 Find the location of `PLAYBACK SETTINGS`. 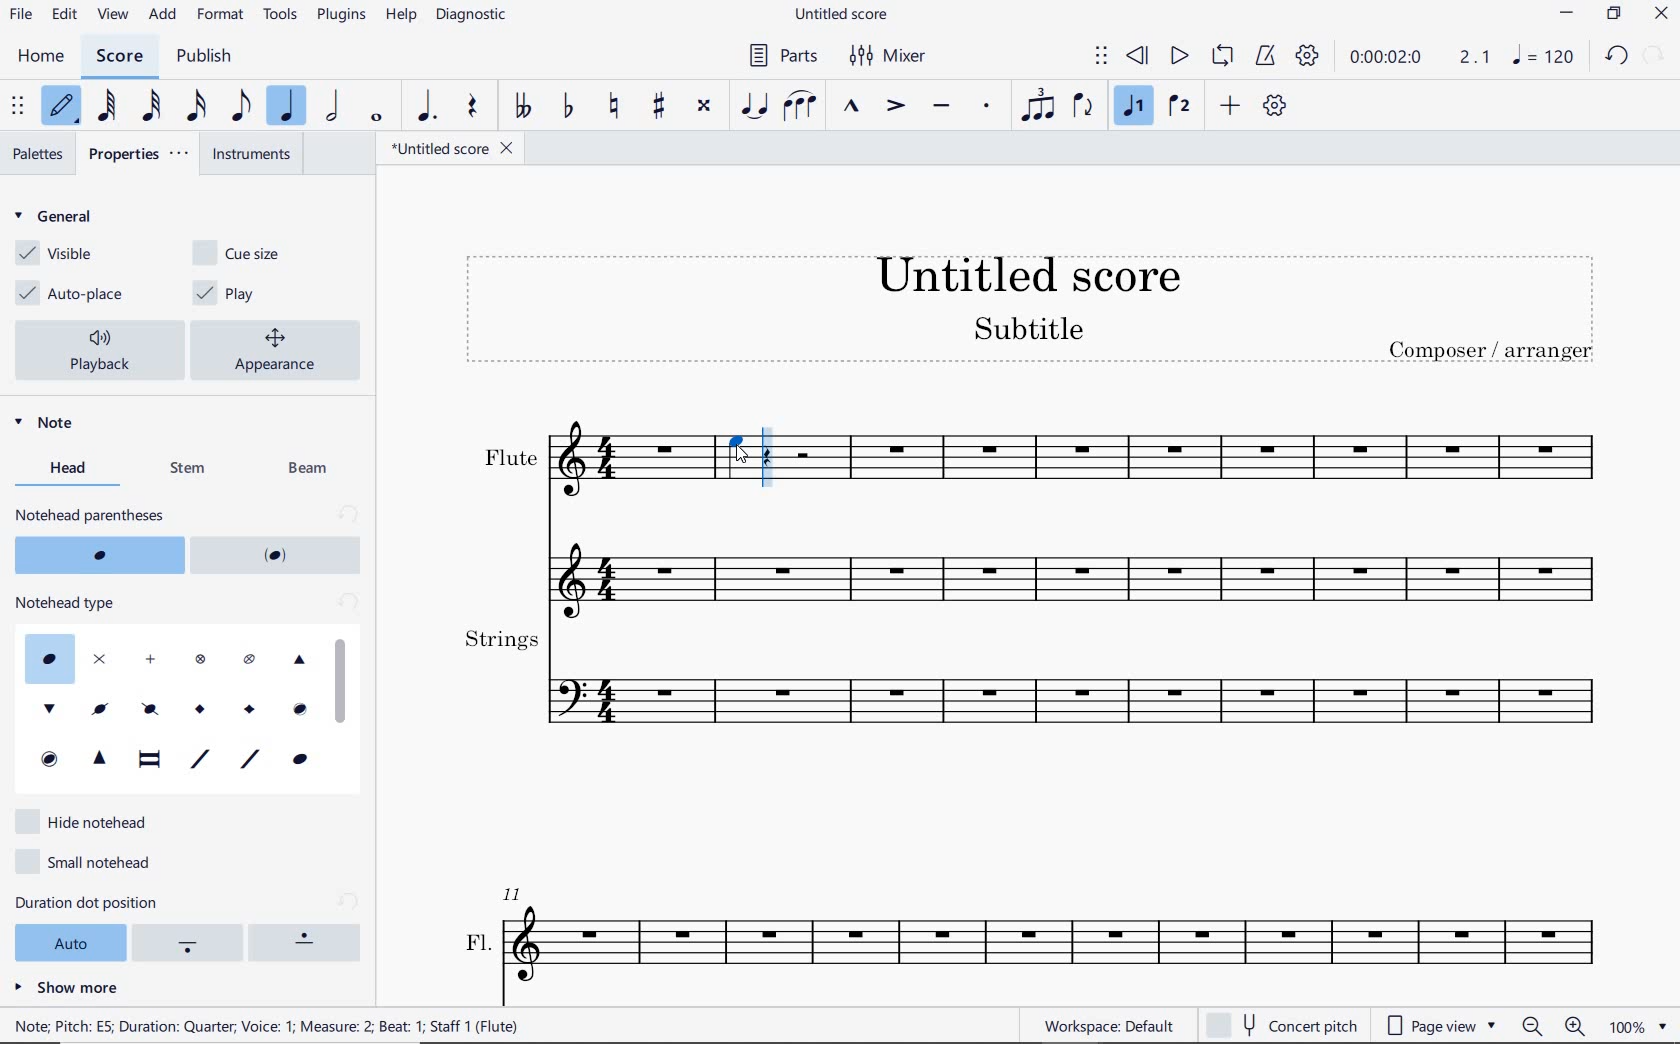

PLAYBACK SETTINGS is located at coordinates (1309, 59).